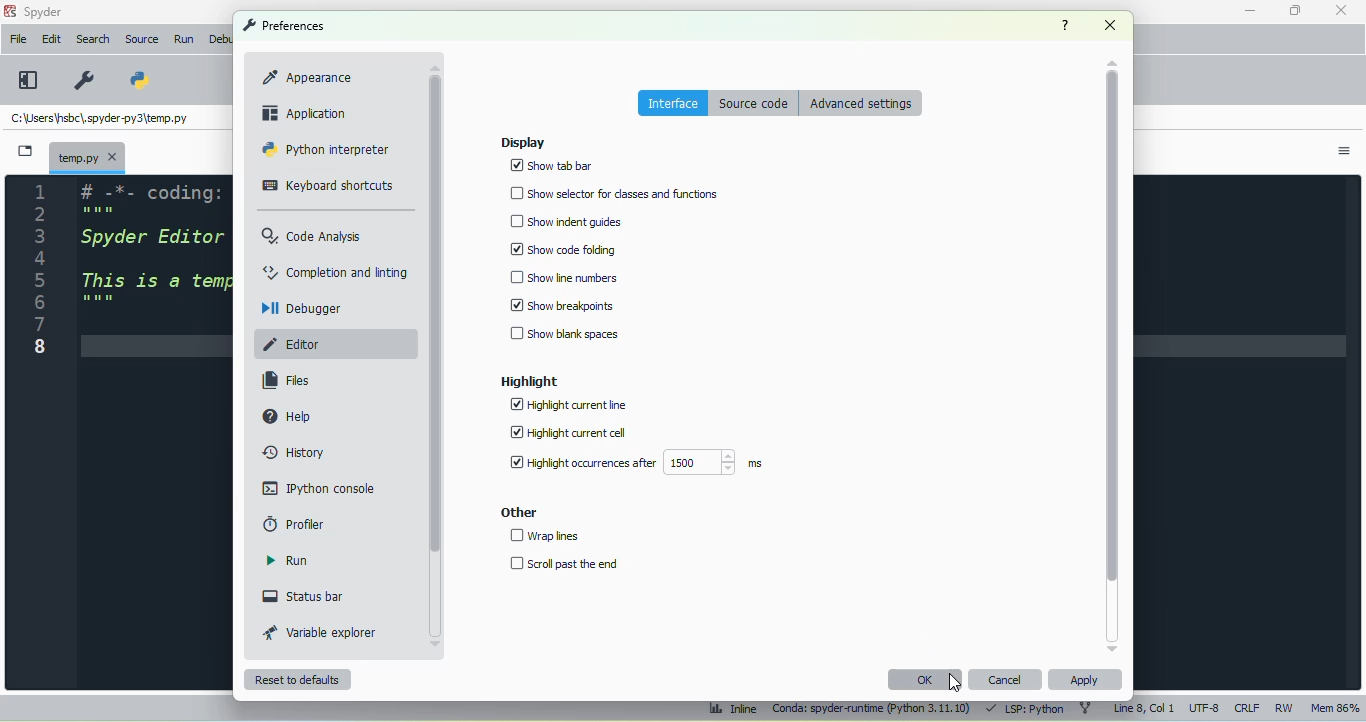 The image size is (1366, 722). What do you see at coordinates (93, 39) in the screenshot?
I see `search` at bounding box center [93, 39].